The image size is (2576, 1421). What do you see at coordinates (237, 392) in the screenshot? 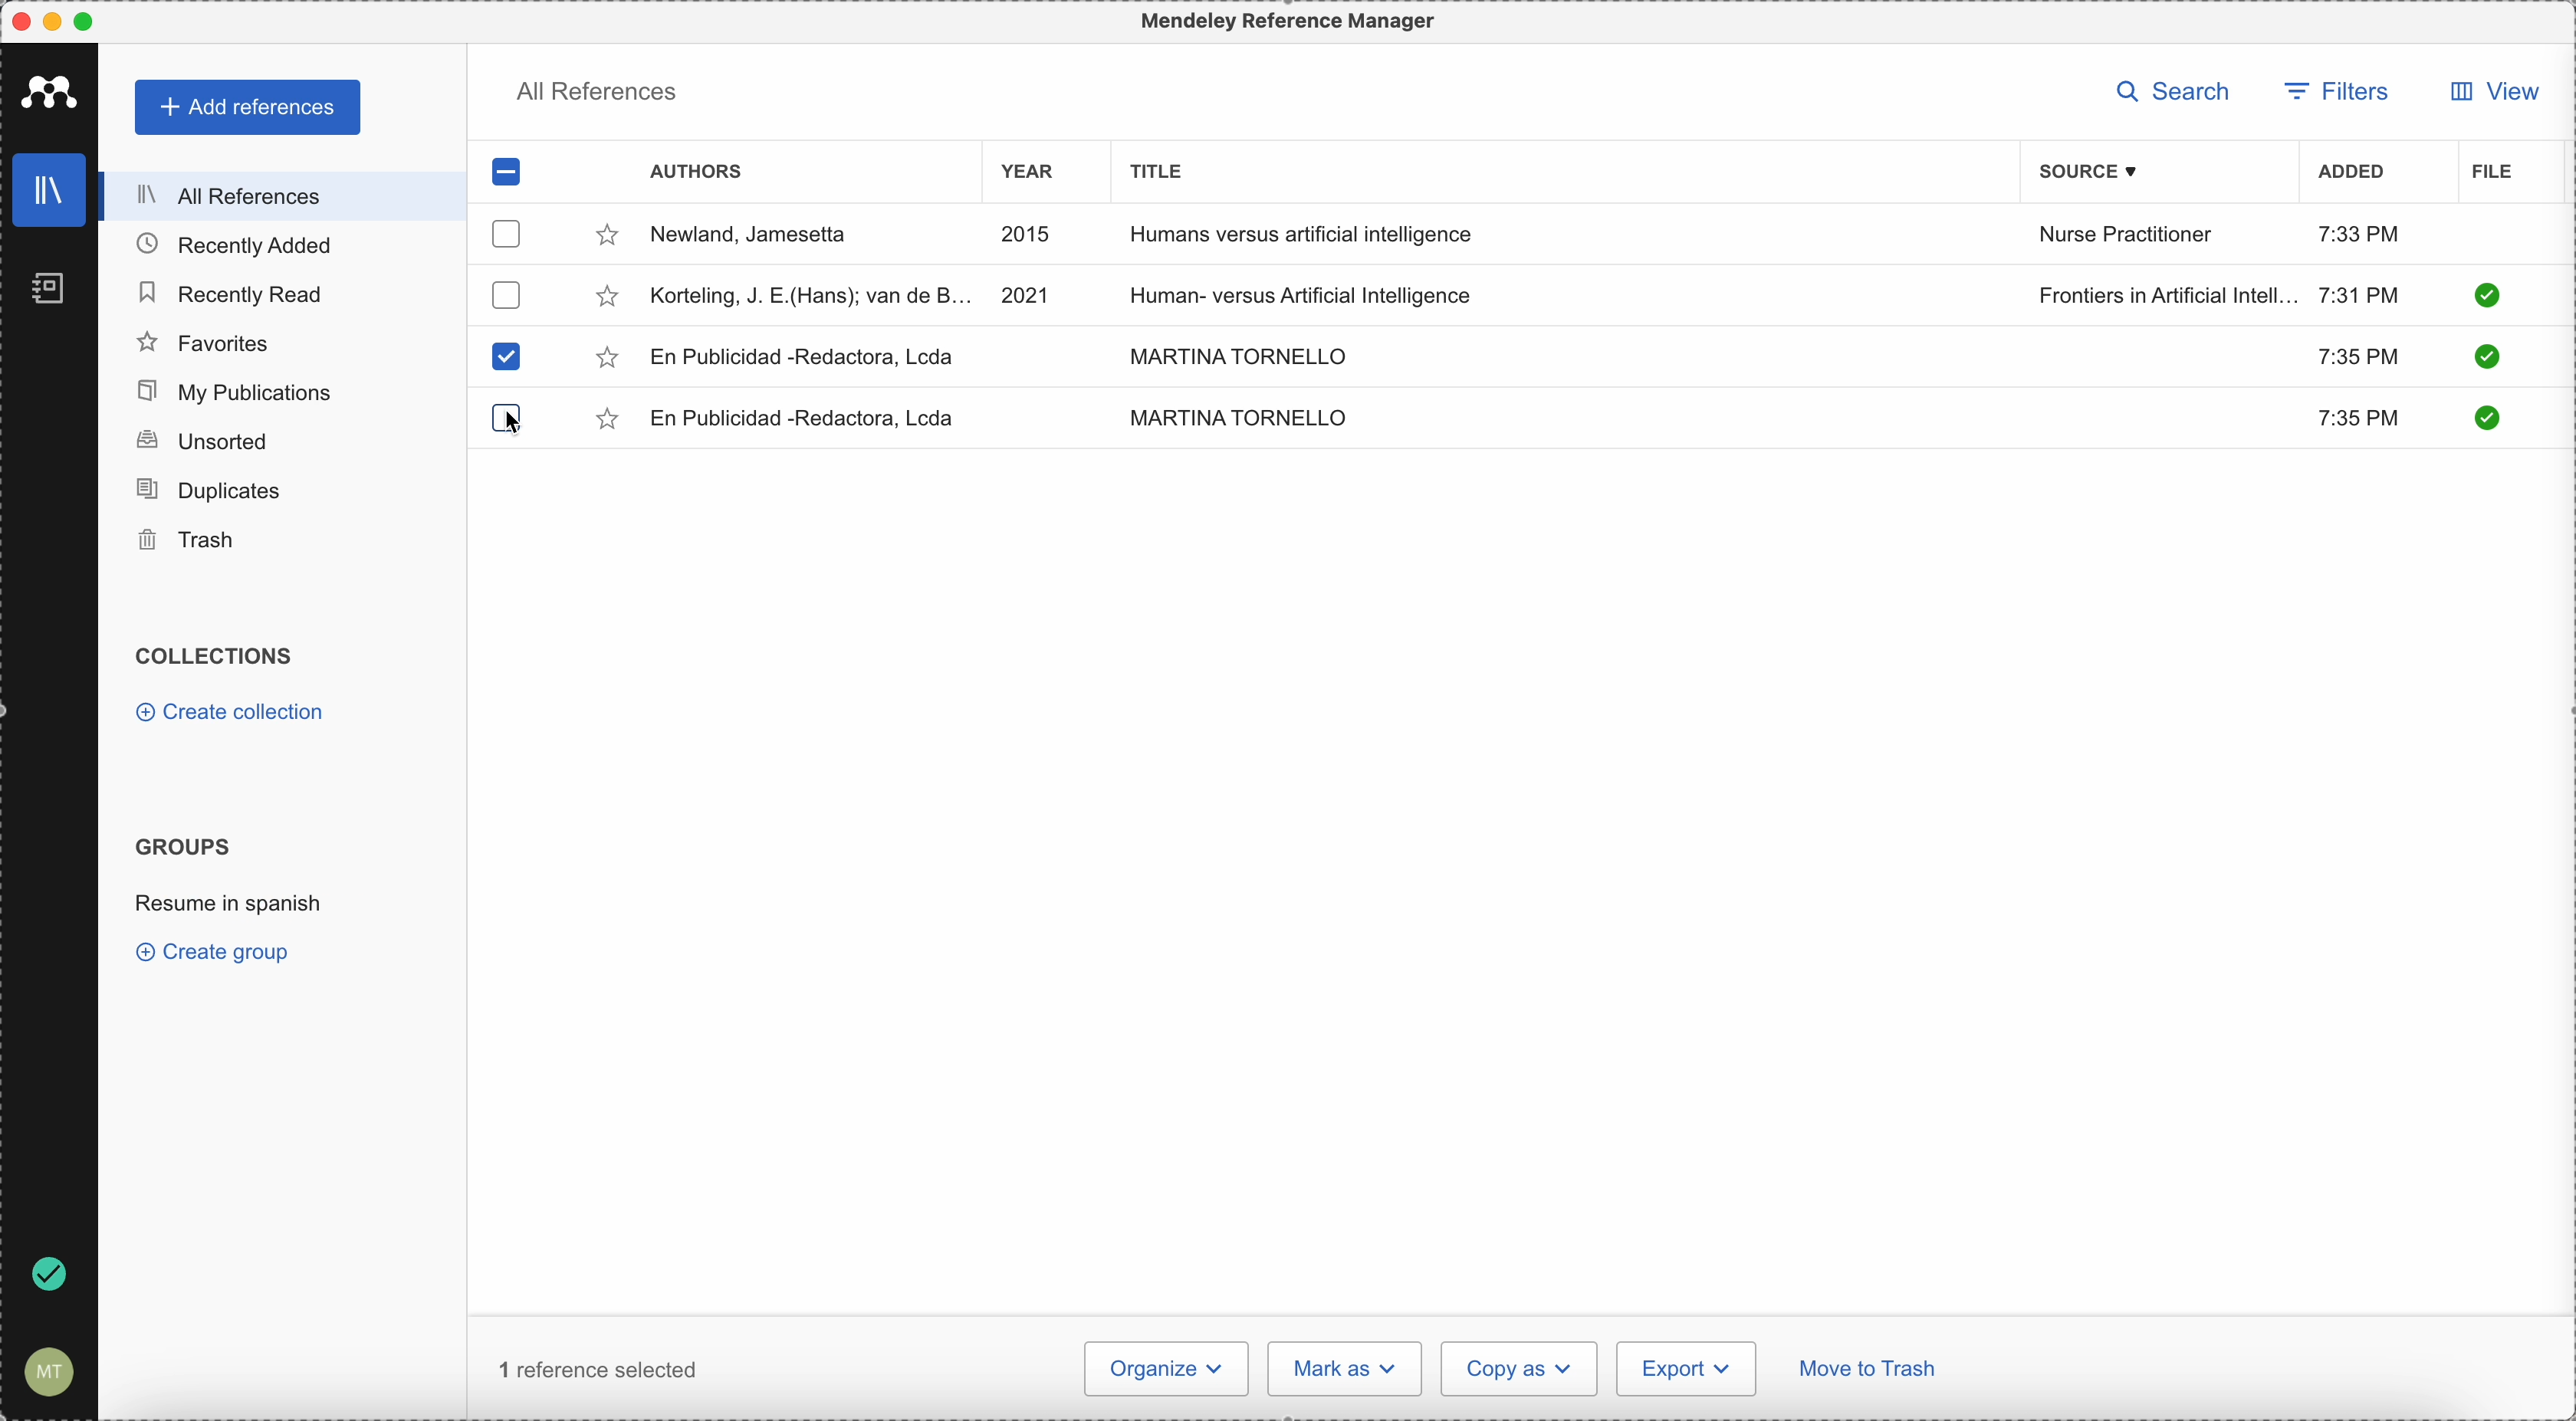
I see `my publications` at bounding box center [237, 392].